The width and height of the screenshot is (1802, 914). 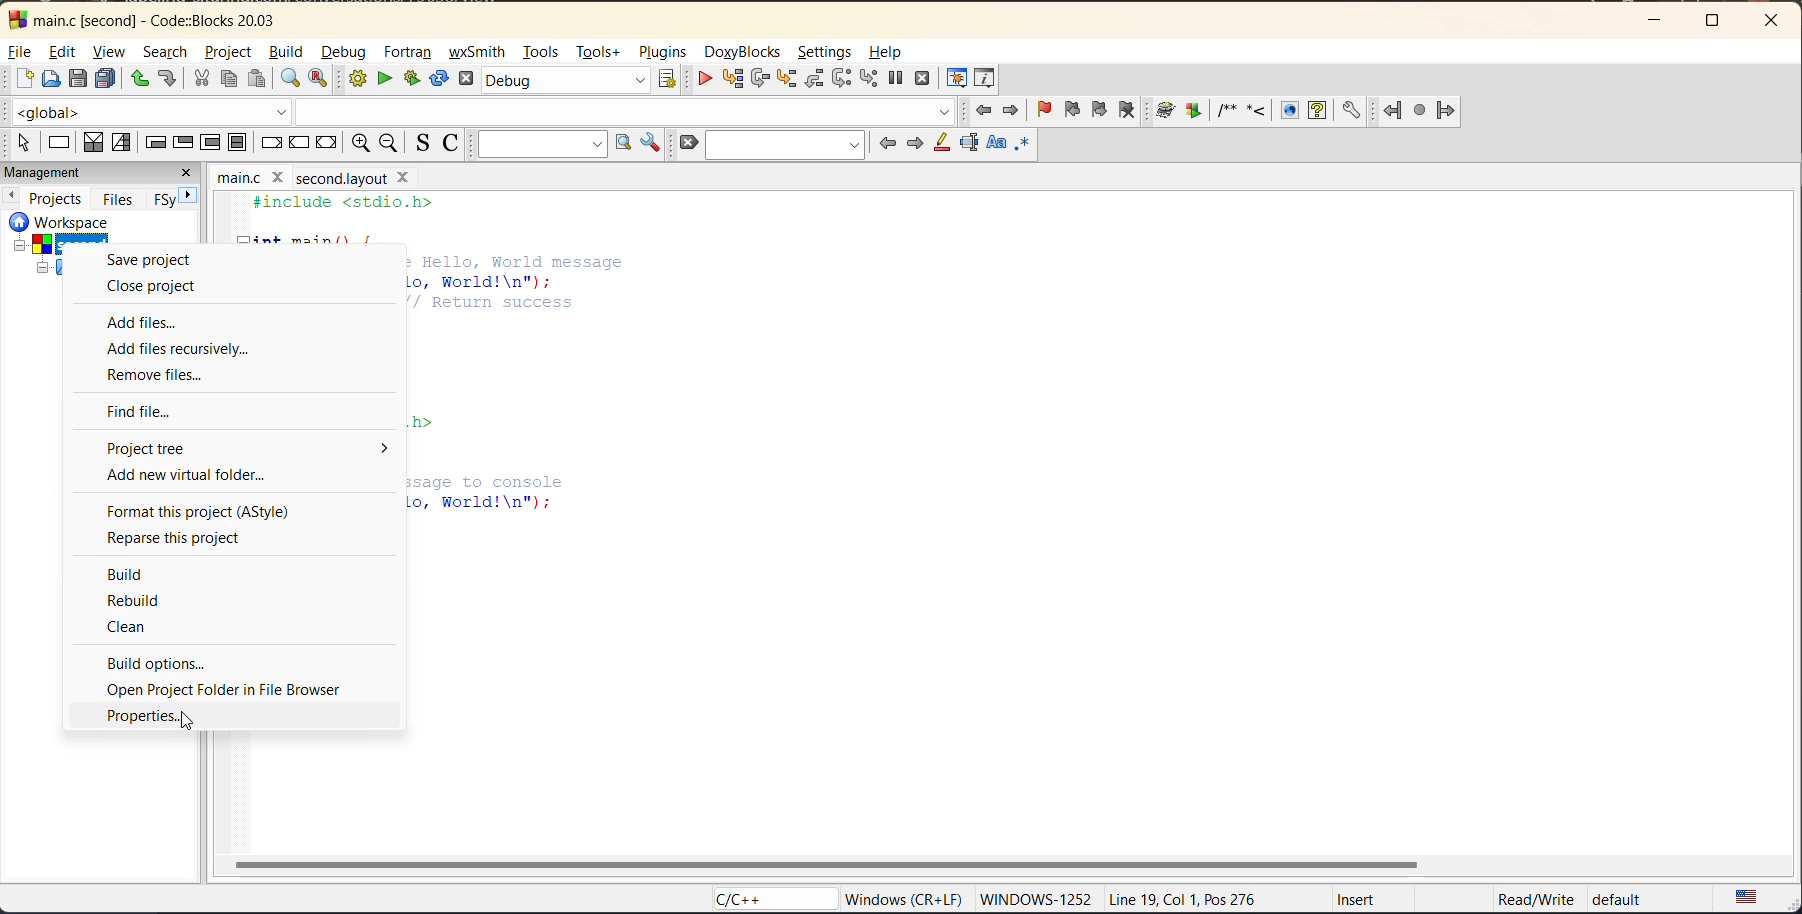 I want to click on previous, so click(x=889, y=146).